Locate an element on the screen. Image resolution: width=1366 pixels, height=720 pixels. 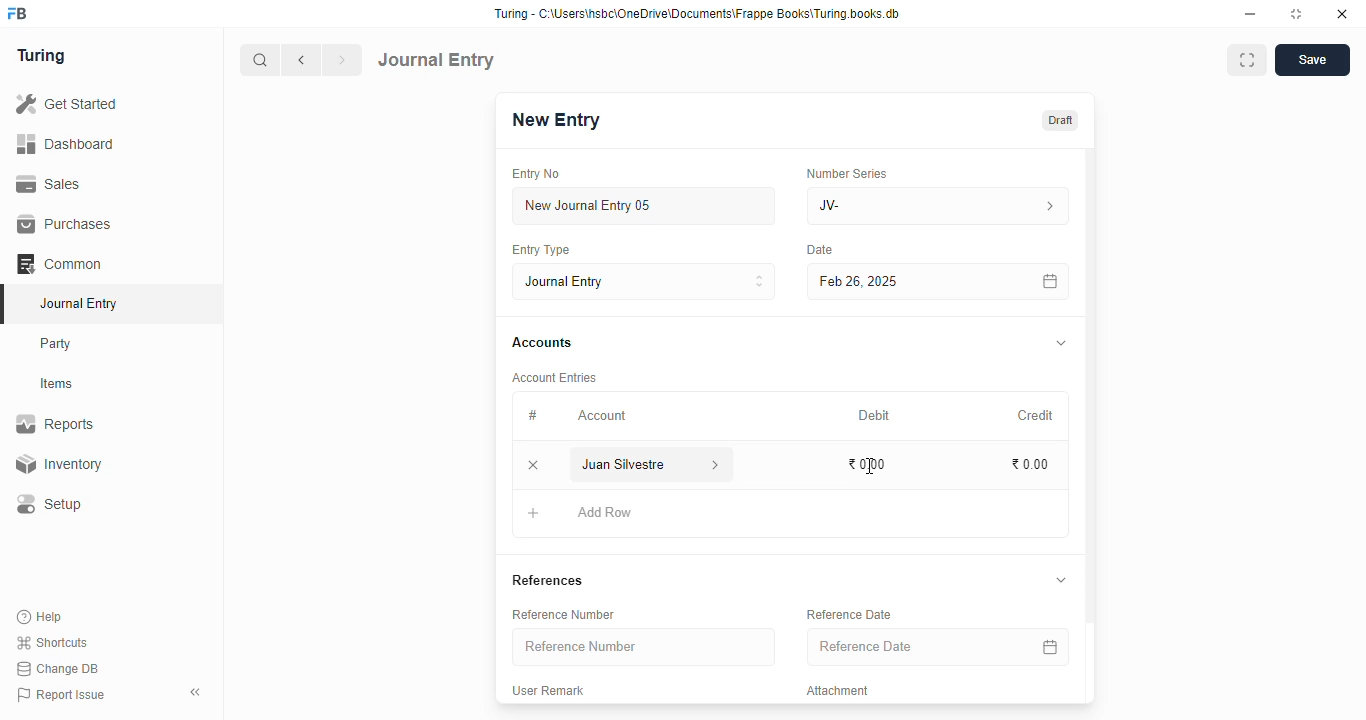
change DB is located at coordinates (58, 669).